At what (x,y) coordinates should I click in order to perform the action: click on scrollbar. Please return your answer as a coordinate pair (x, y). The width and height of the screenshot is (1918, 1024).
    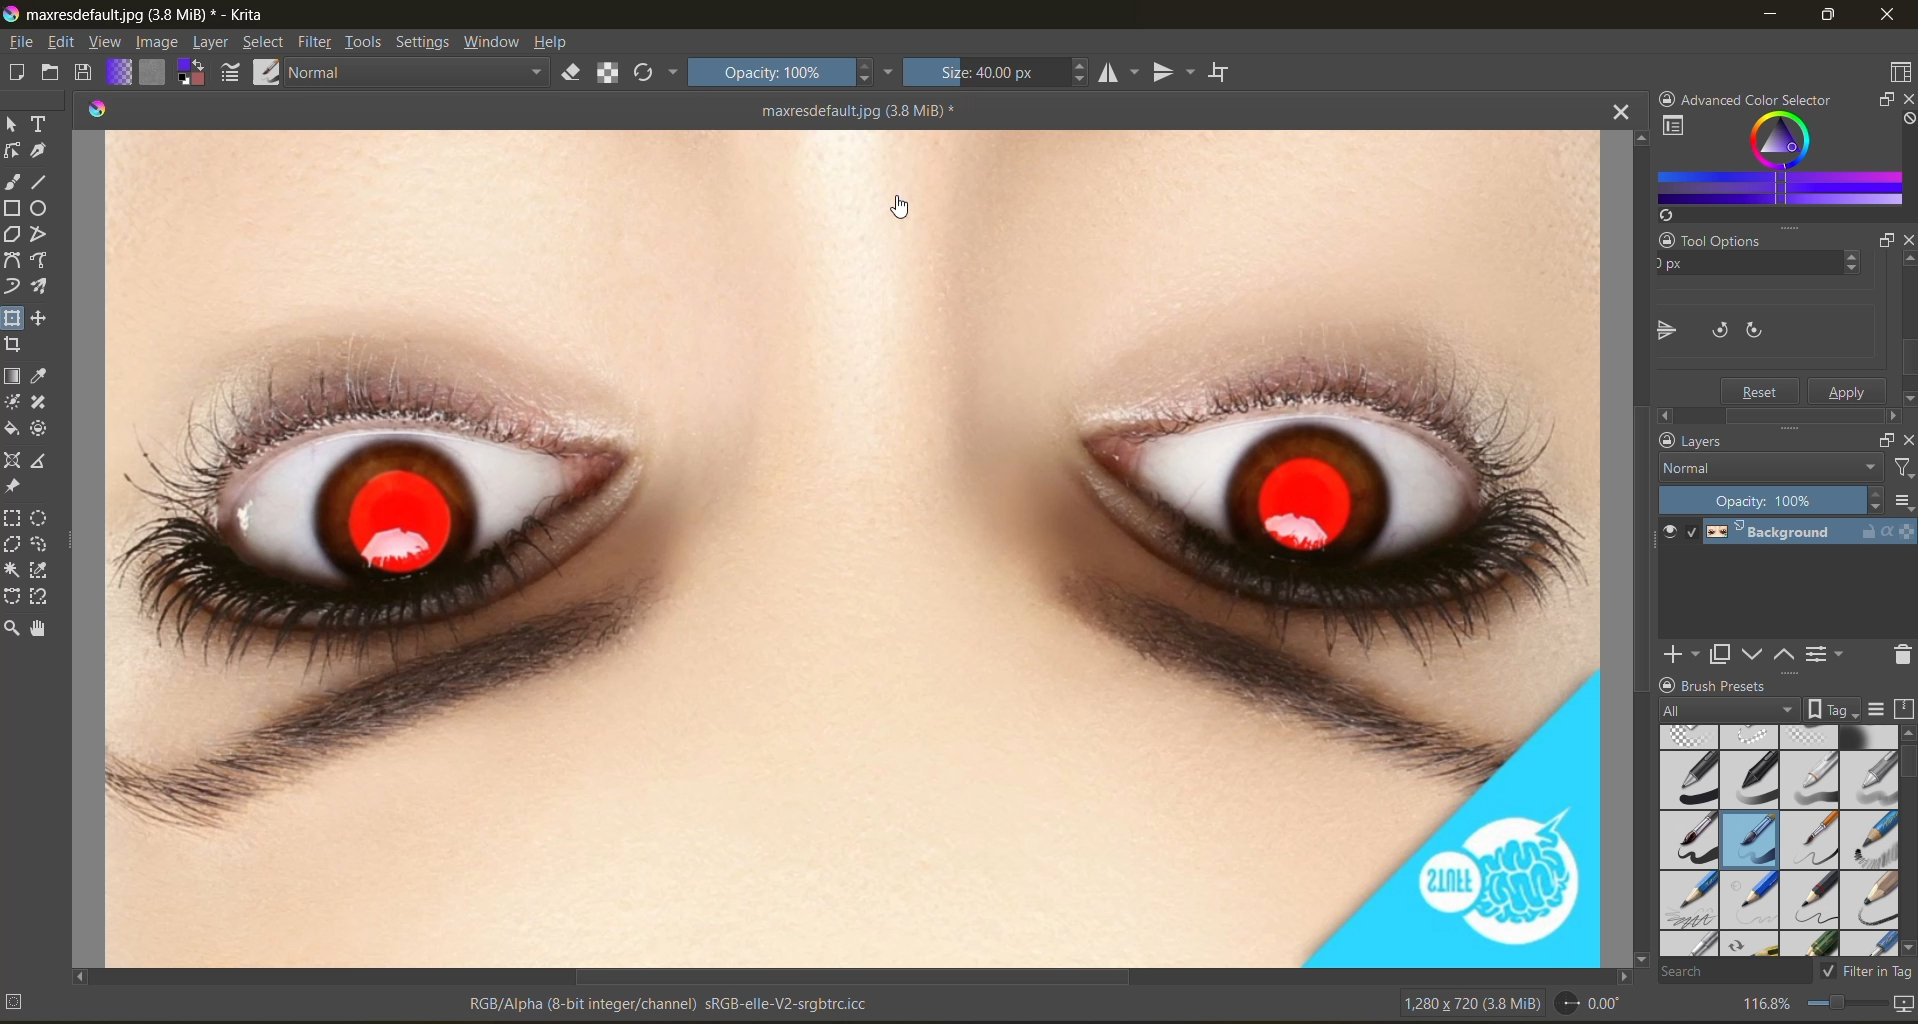
    Looking at the image, I should click on (1776, 414).